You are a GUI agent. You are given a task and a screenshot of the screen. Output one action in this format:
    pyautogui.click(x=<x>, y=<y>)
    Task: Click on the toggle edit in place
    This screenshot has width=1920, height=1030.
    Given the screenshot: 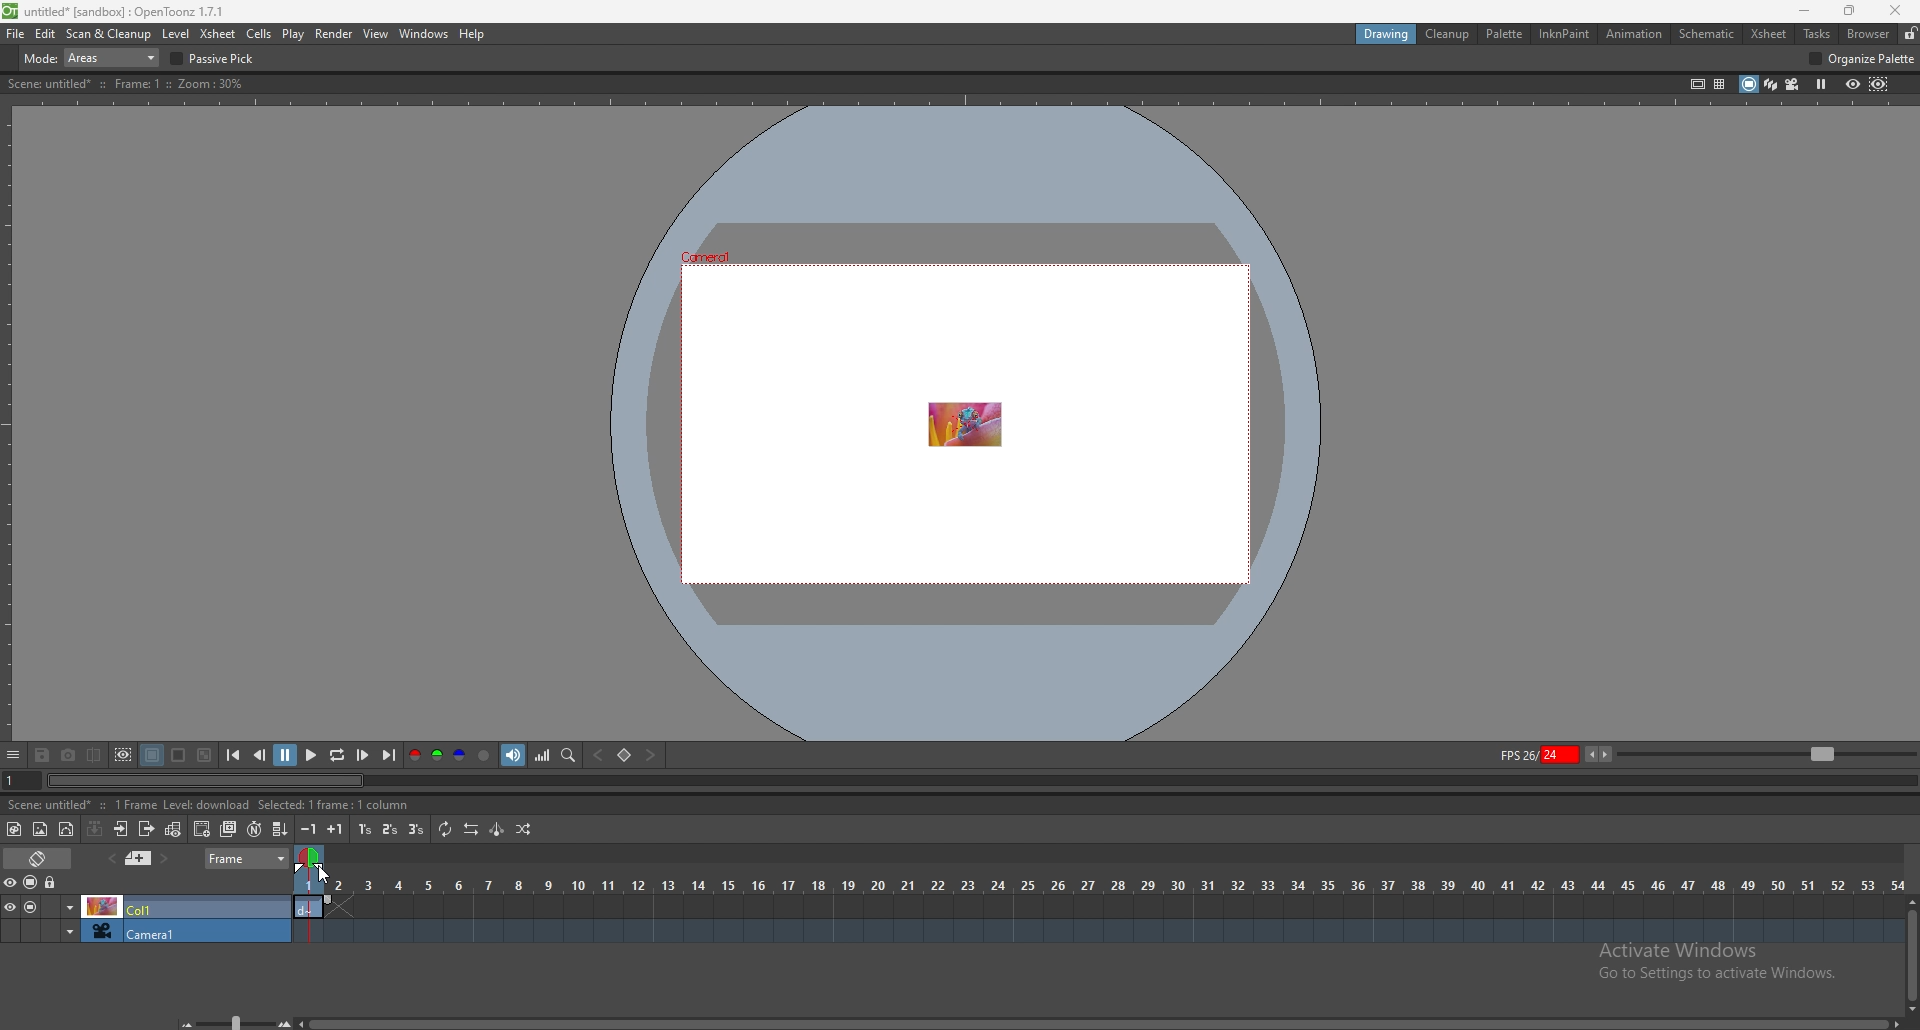 What is the action you would take?
    pyautogui.click(x=175, y=831)
    